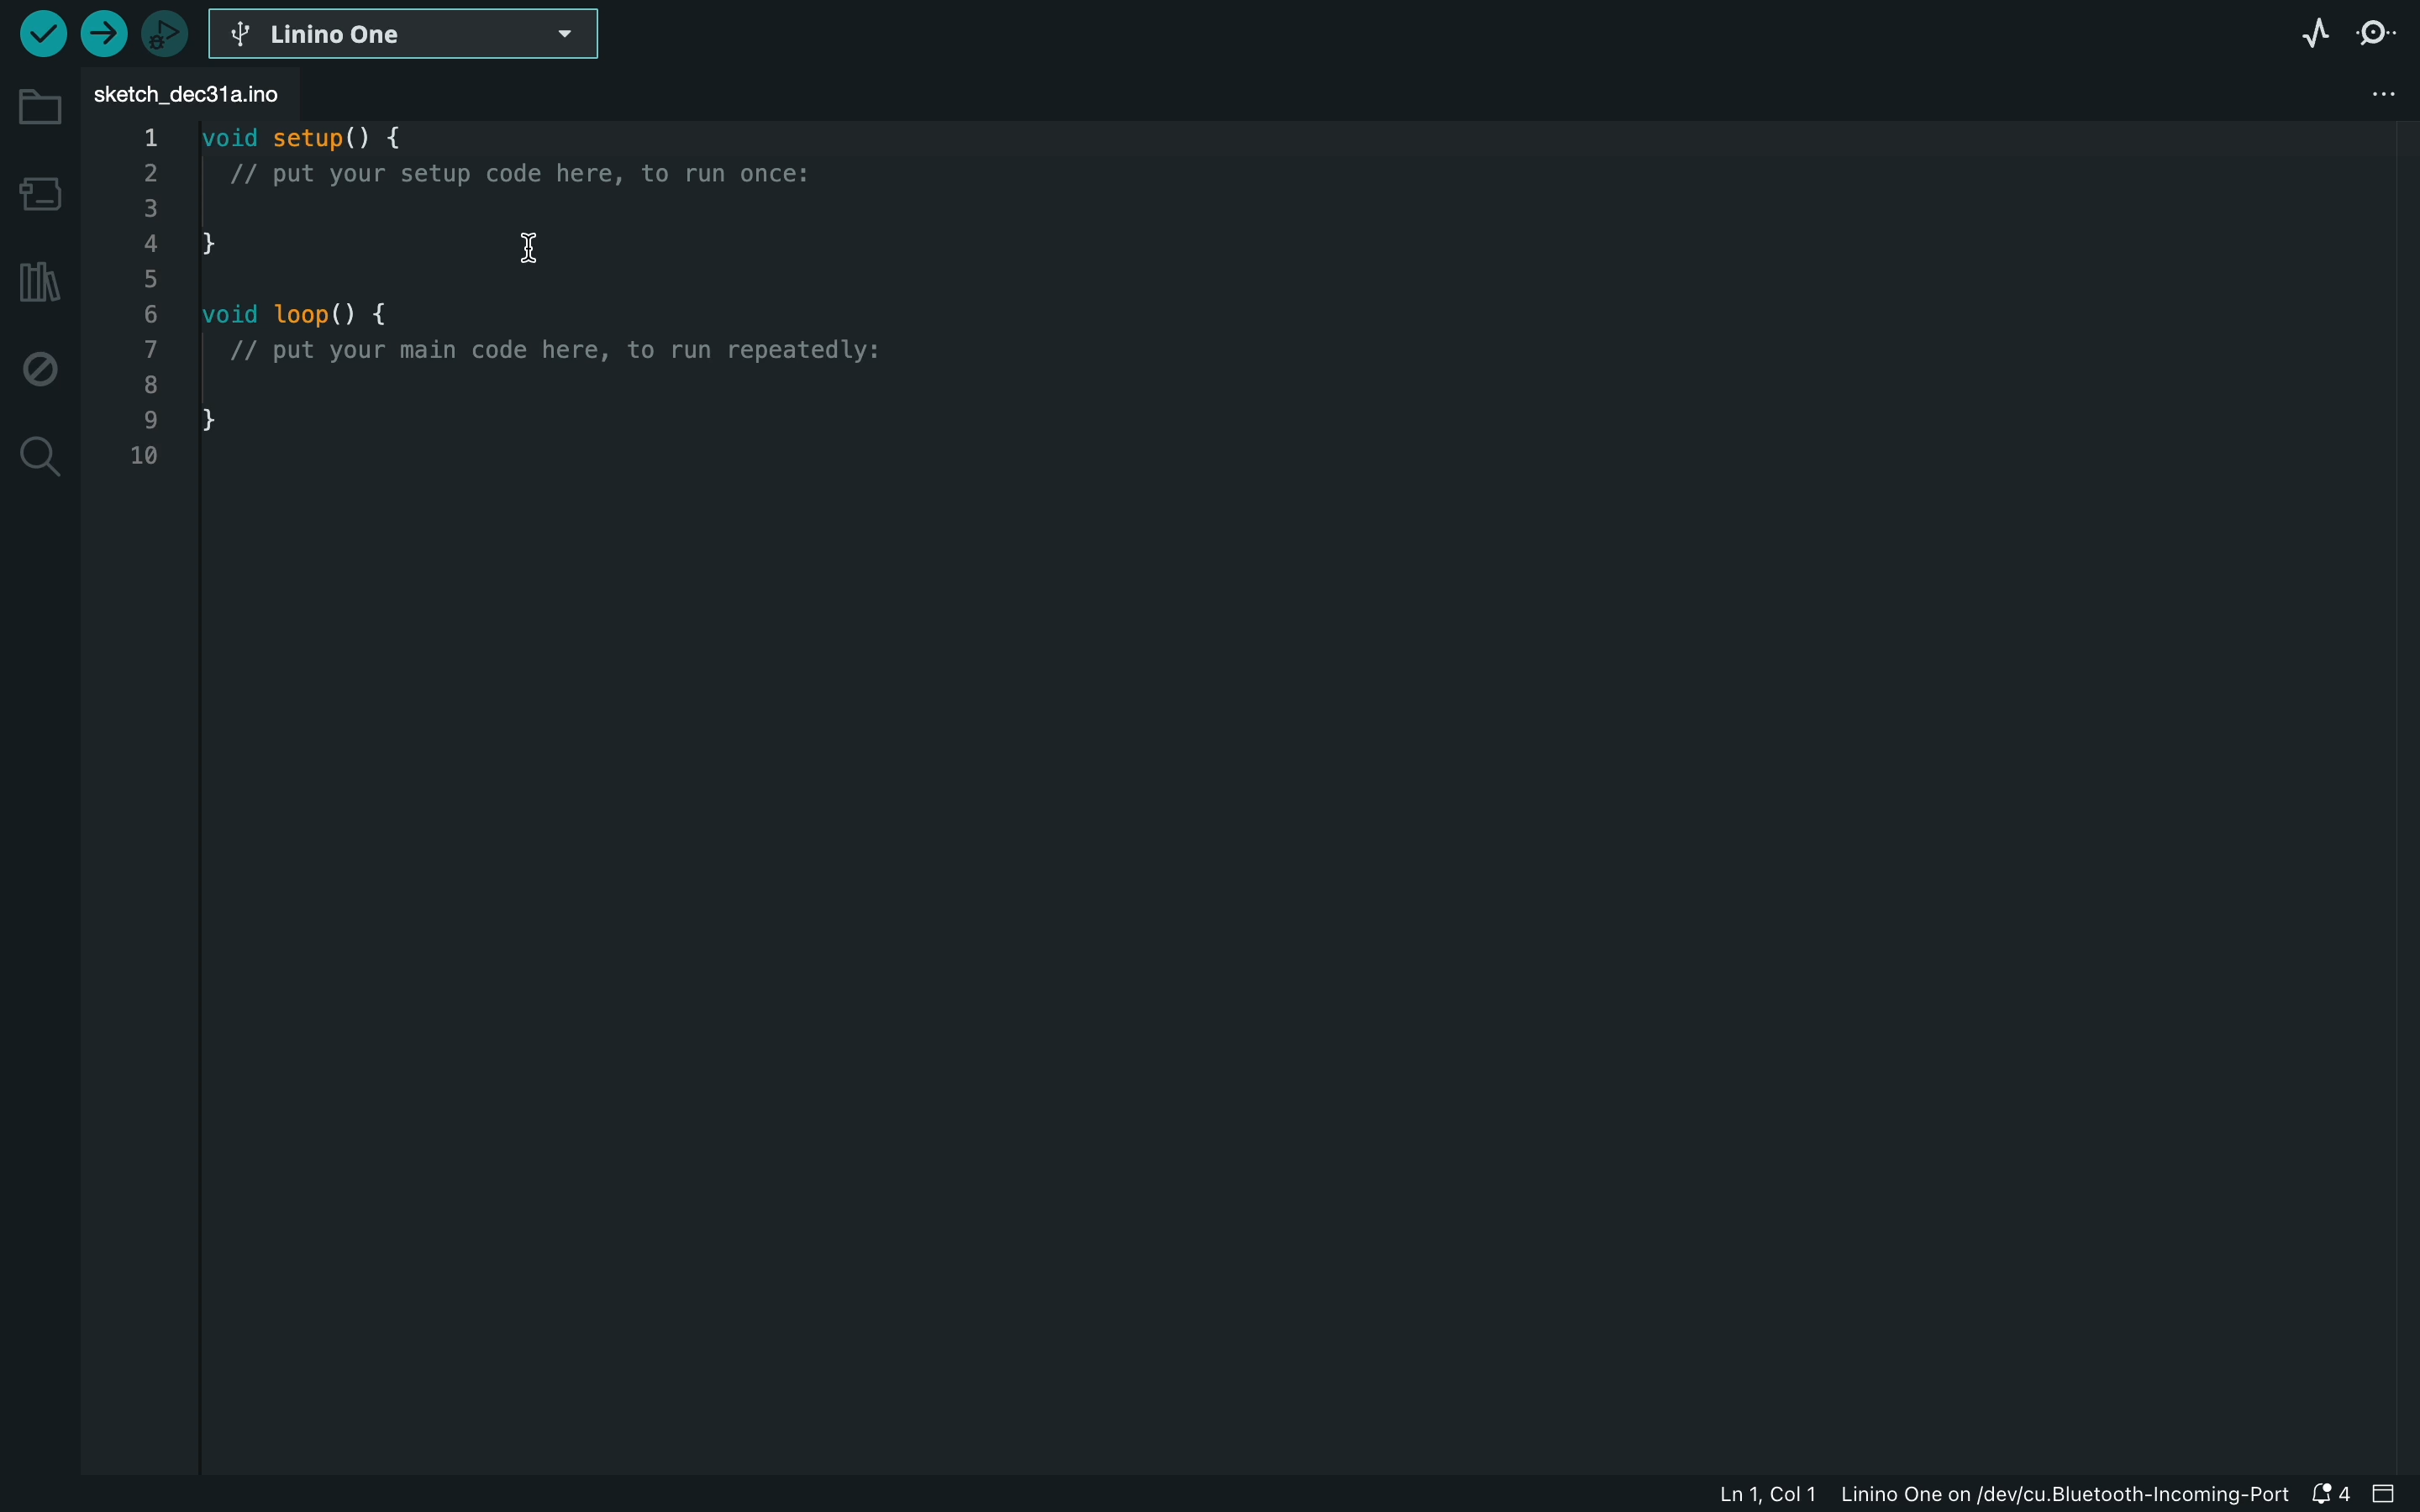  Describe the element at coordinates (38, 286) in the screenshot. I see `library manager` at that location.